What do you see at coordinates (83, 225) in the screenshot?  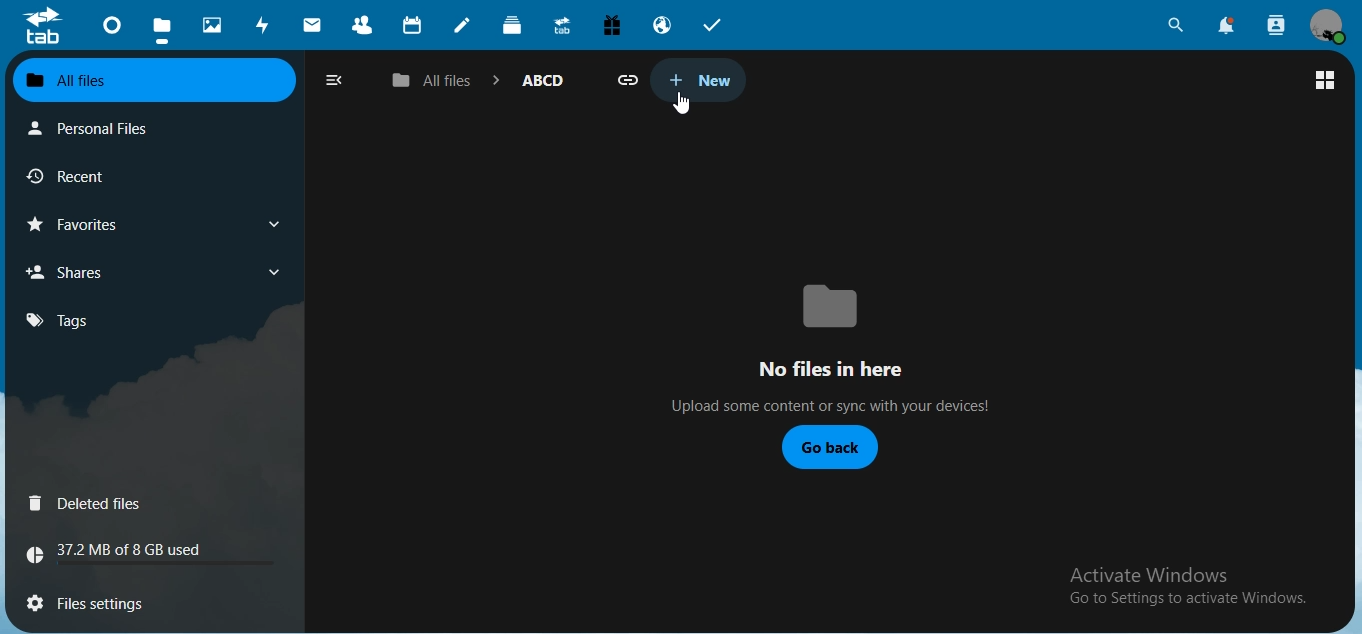 I see `favourites` at bounding box center [83, 225].